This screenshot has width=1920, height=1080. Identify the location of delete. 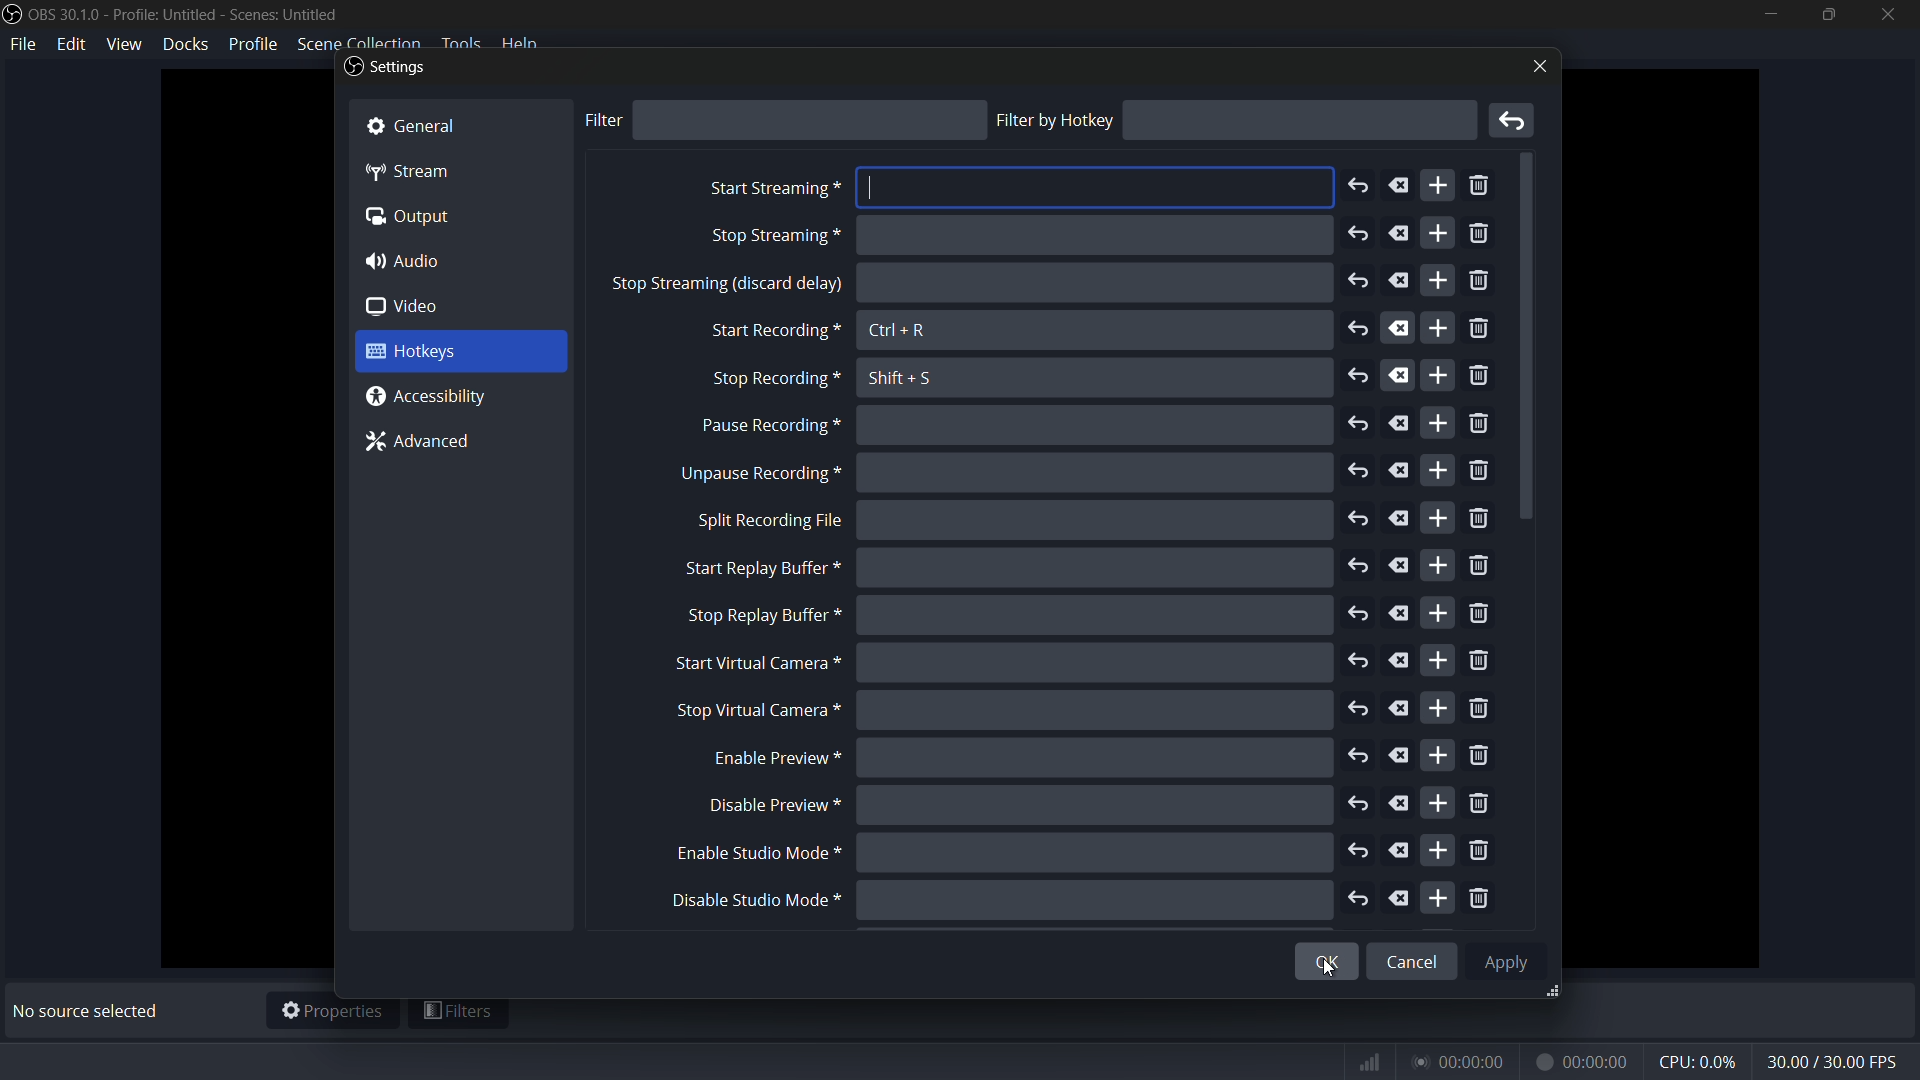
(1402, 899).